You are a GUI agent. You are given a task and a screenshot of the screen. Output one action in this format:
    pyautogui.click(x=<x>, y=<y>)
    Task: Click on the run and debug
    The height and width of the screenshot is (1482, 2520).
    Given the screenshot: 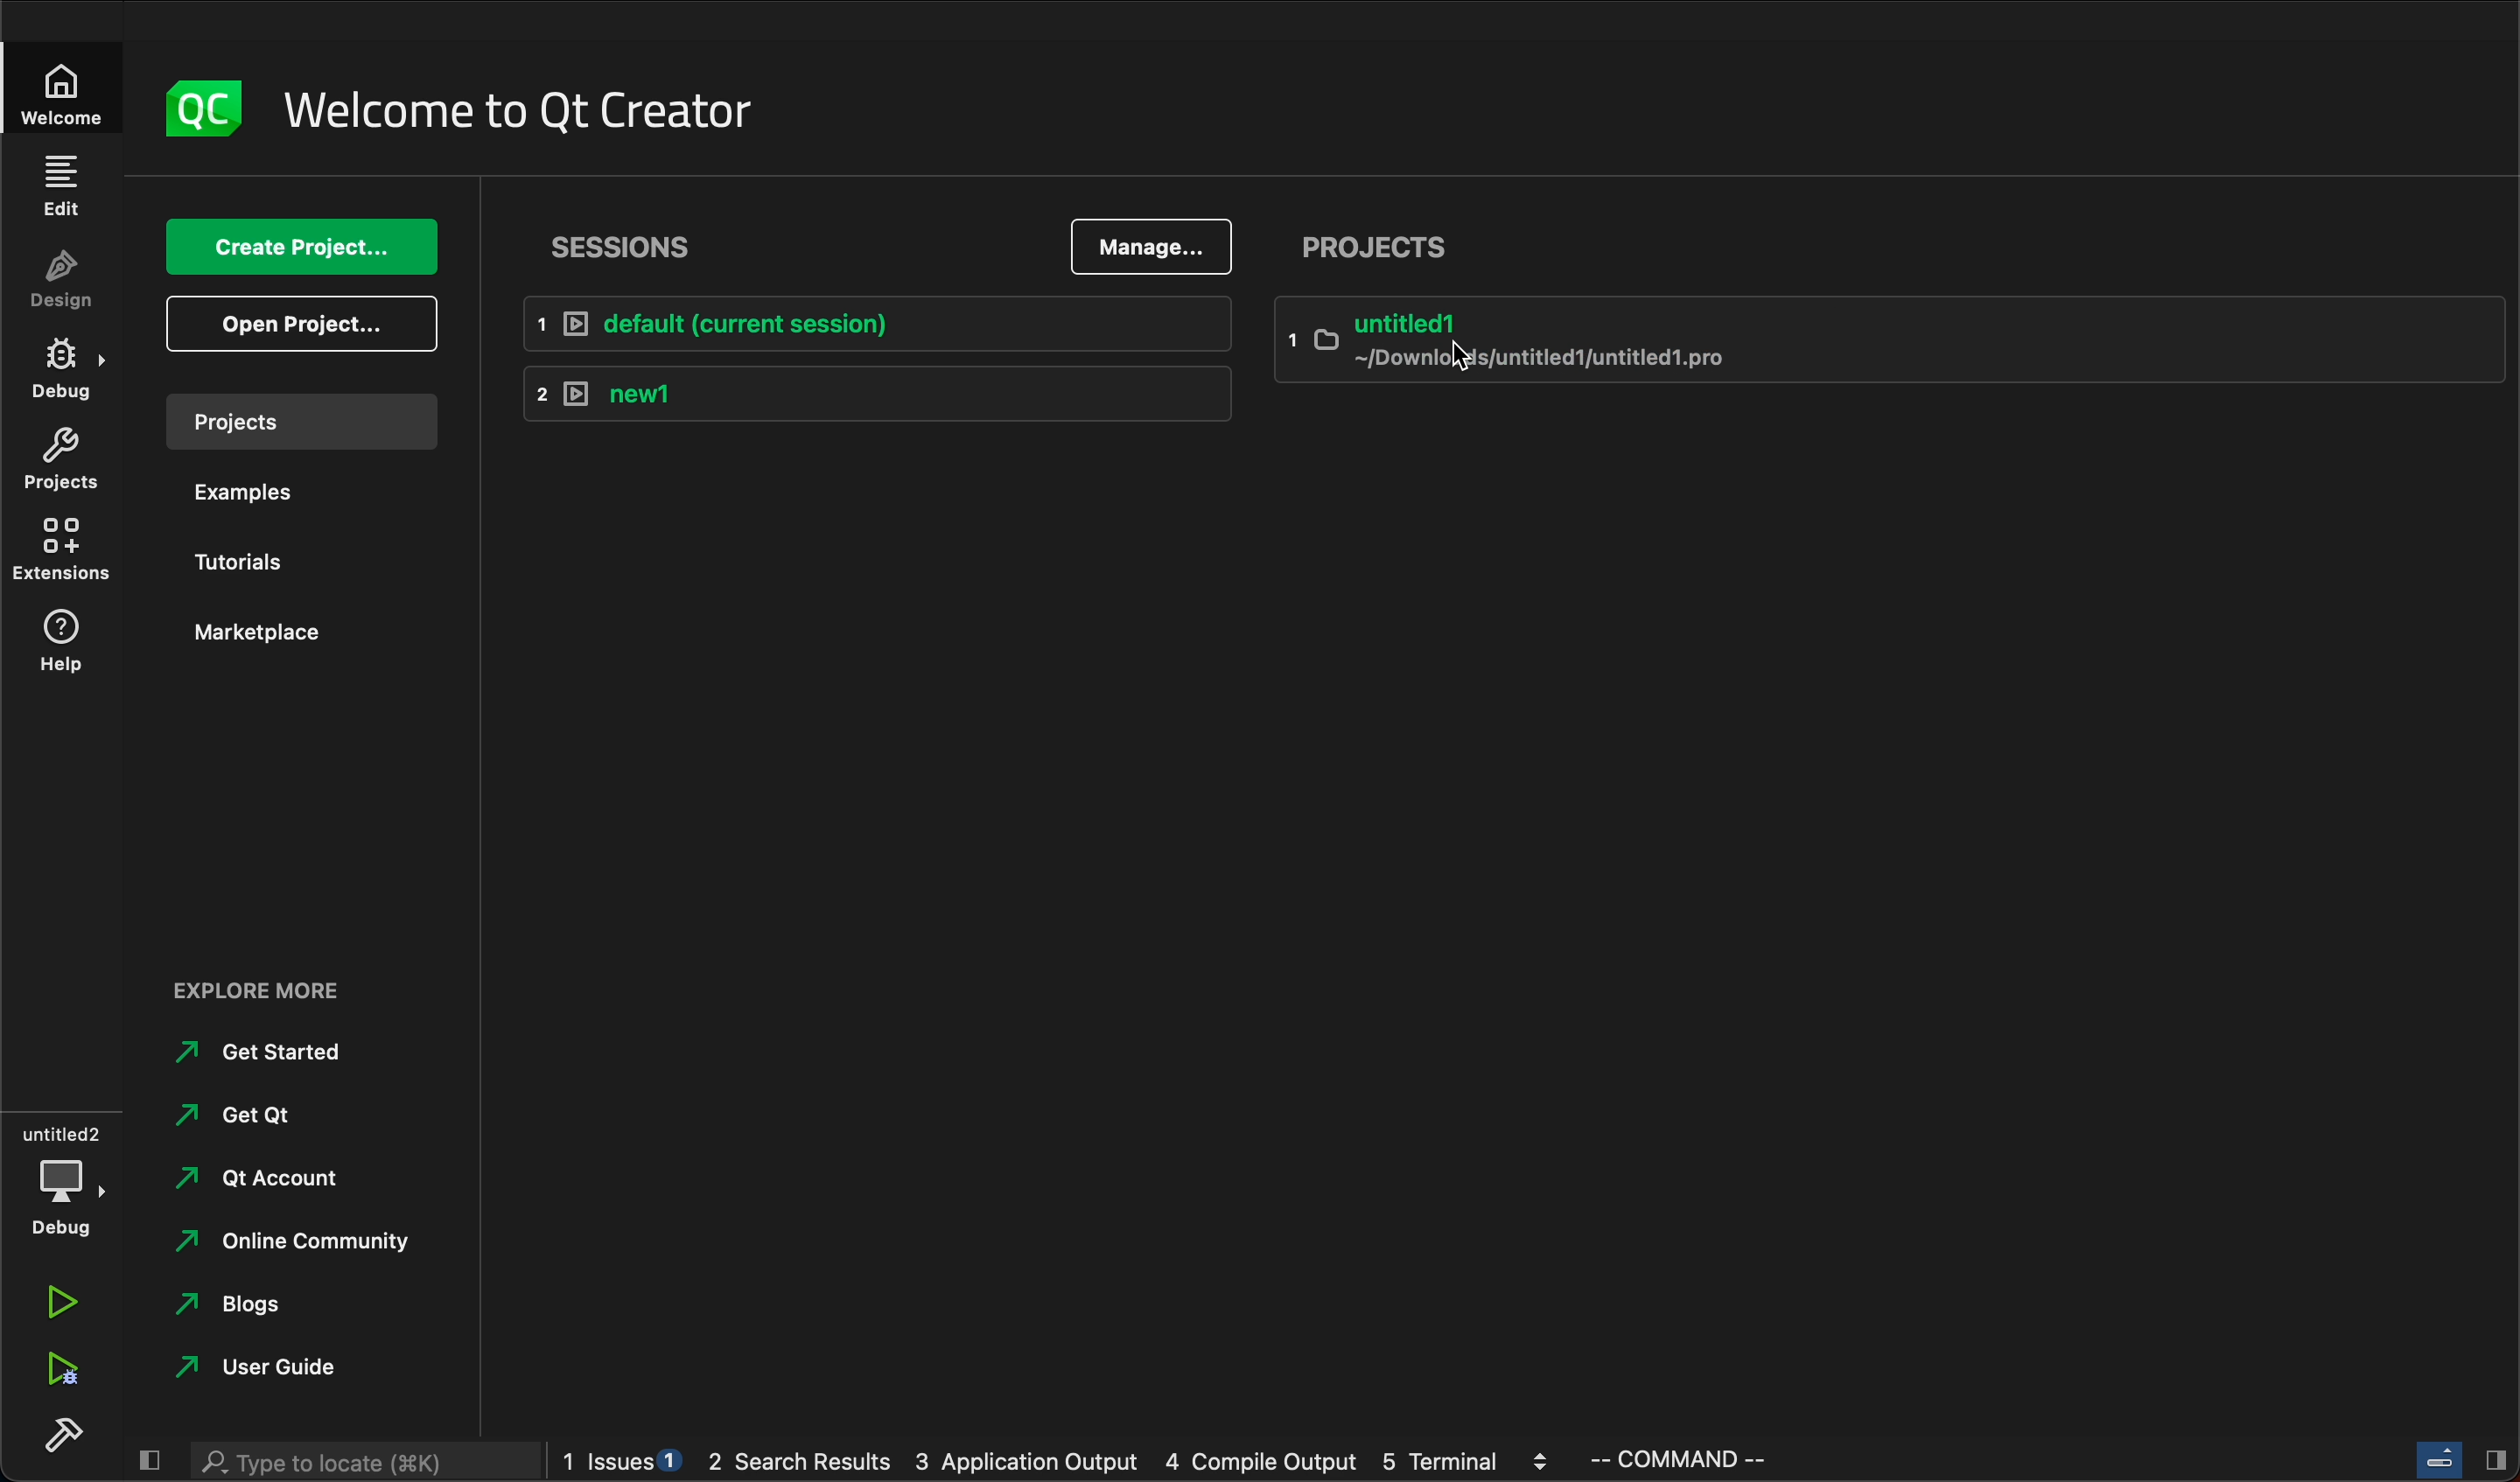 What is the action you would take?
    pyautogui.click(x=59, y=1373)
    